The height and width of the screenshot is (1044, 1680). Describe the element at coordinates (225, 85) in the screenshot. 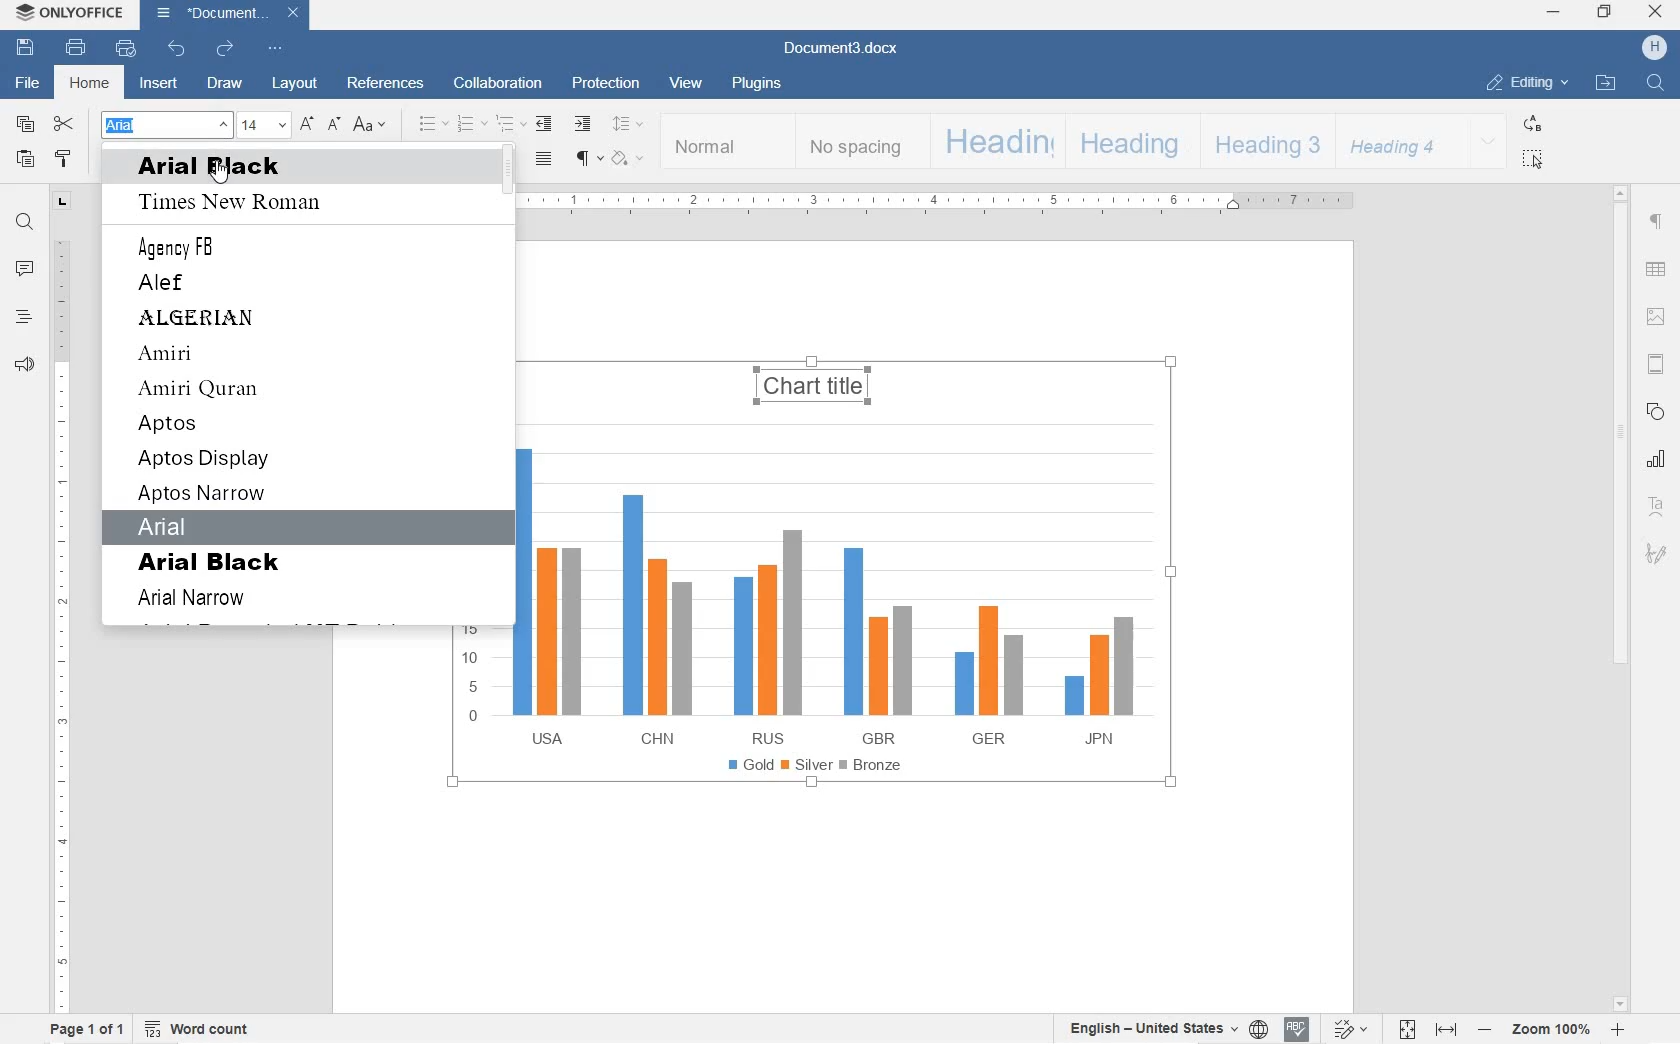

I see `DRAW` at that location.